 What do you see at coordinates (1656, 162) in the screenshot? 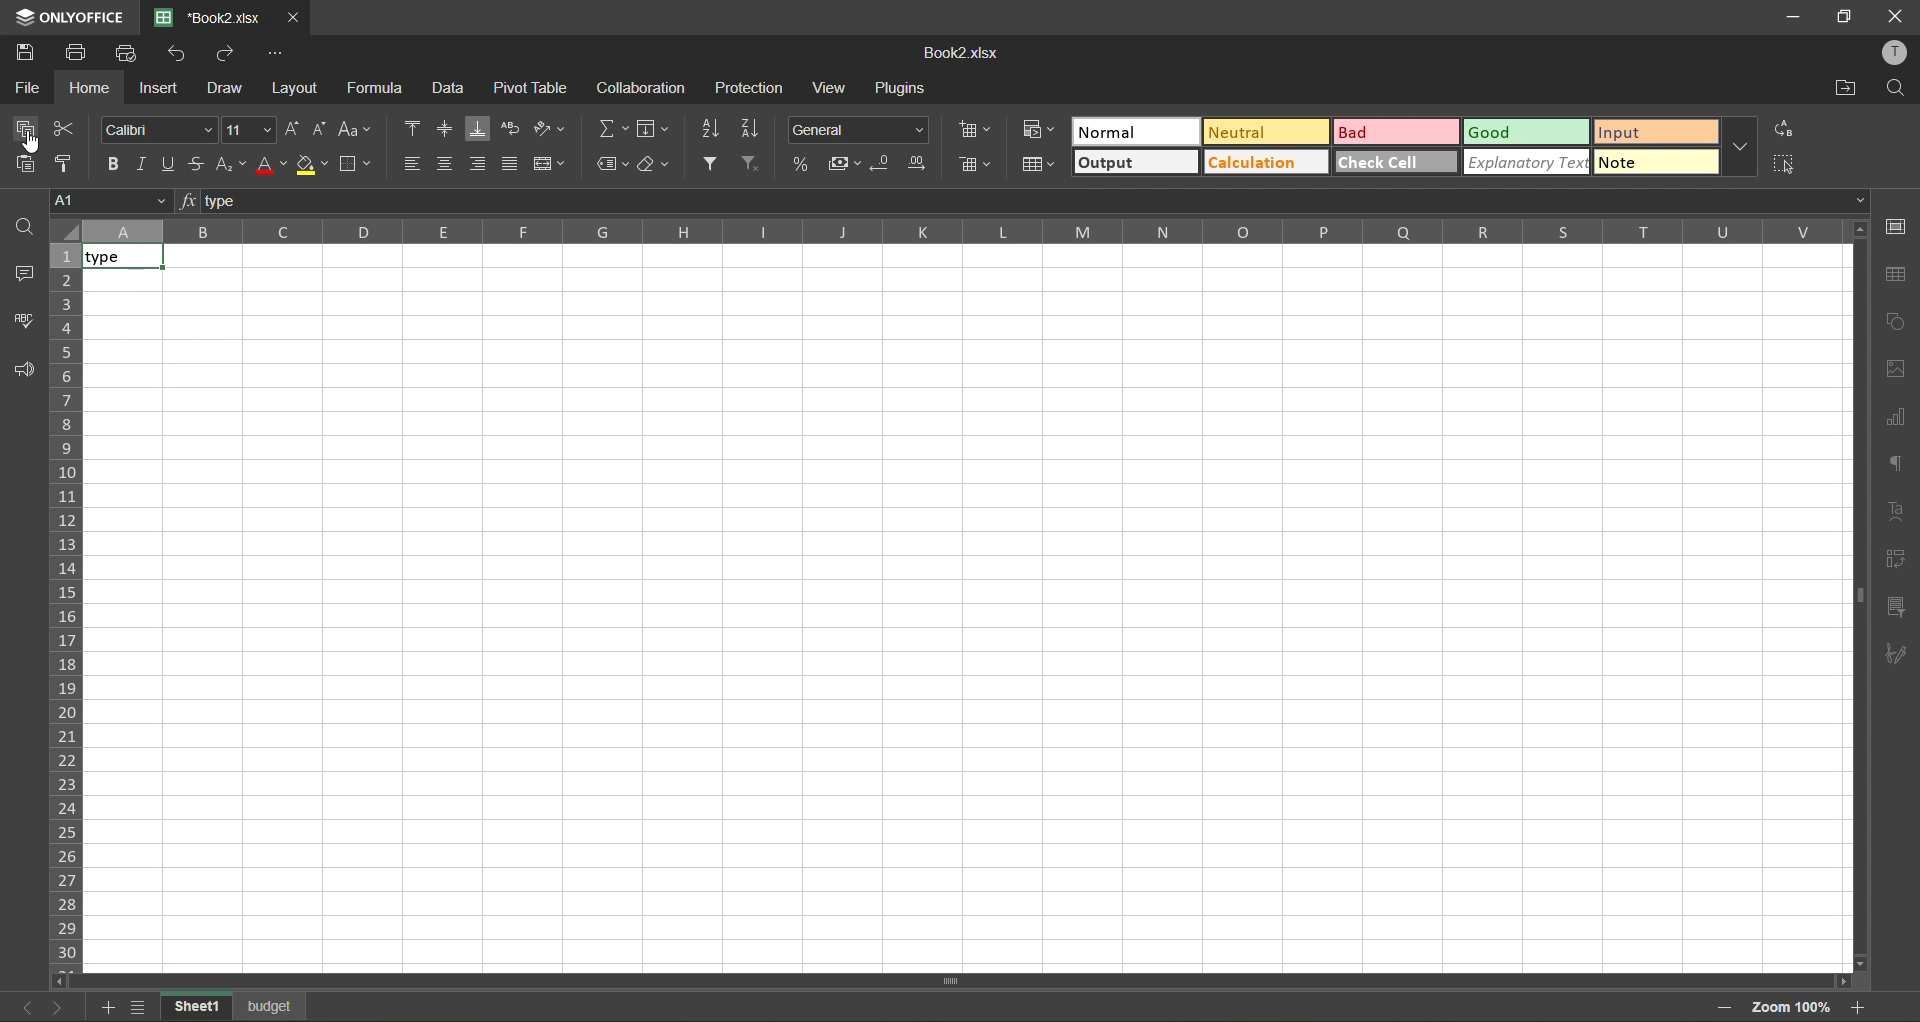
I see `note` at bounding box center [1656, 162].